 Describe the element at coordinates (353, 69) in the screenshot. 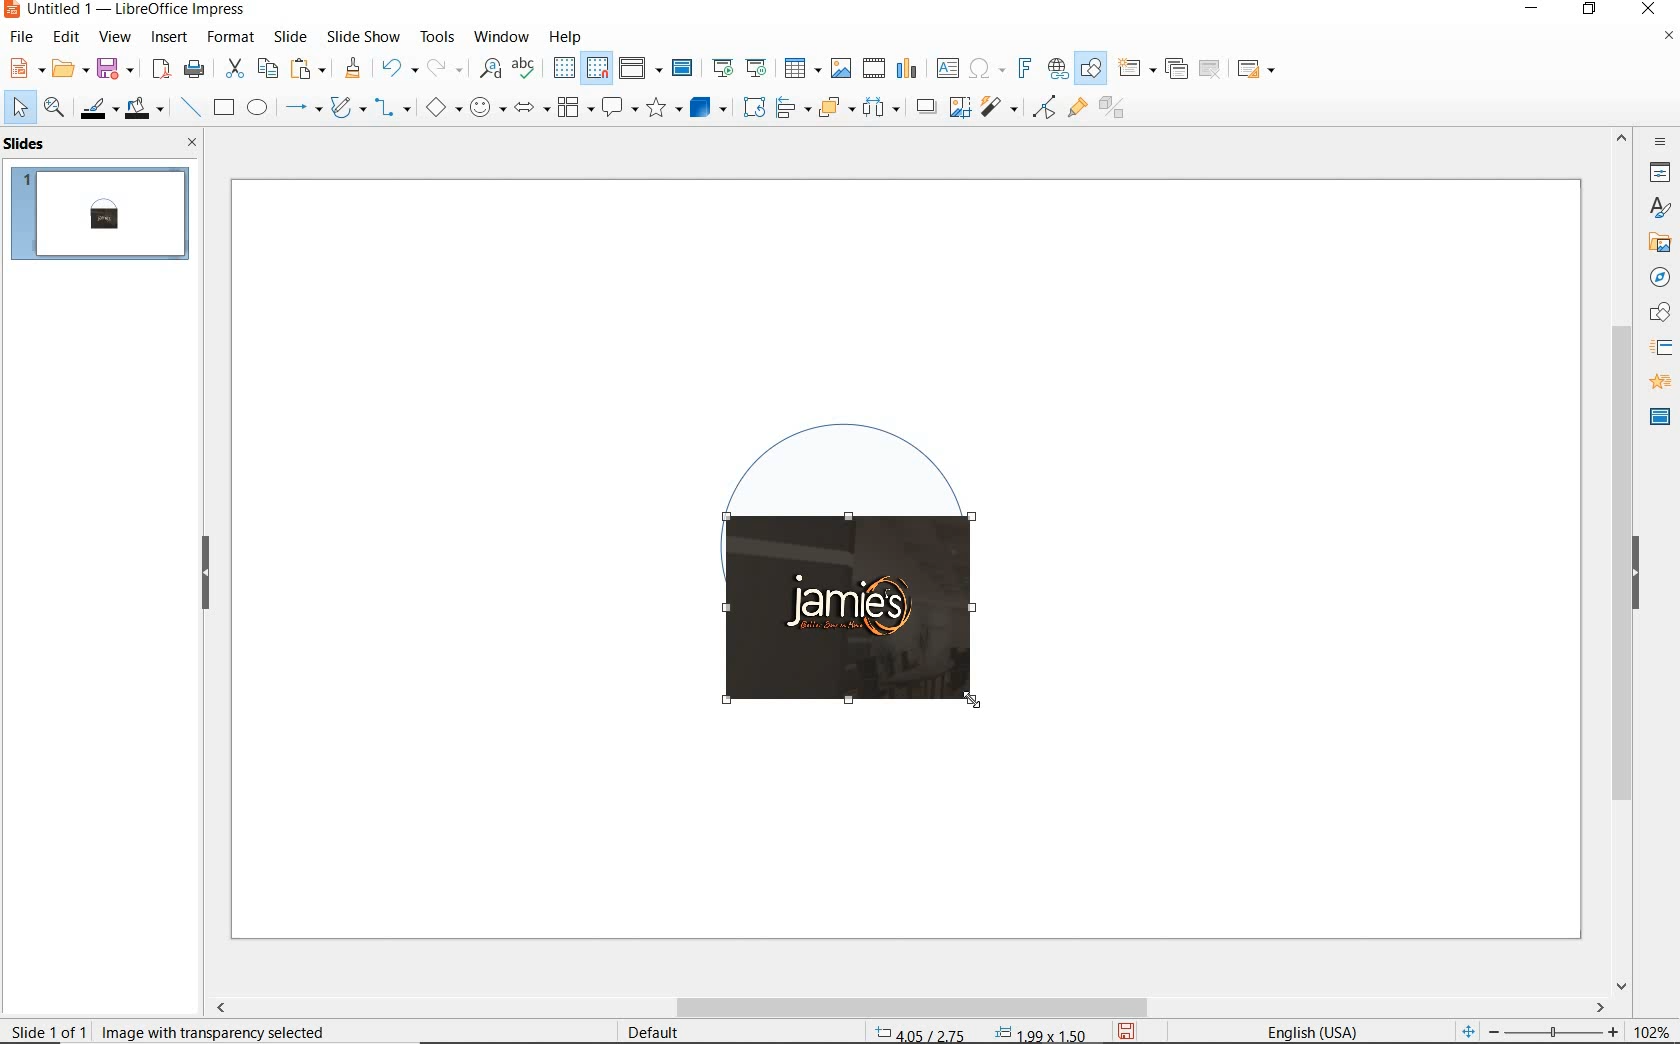

I see `clone formatting` at that location.